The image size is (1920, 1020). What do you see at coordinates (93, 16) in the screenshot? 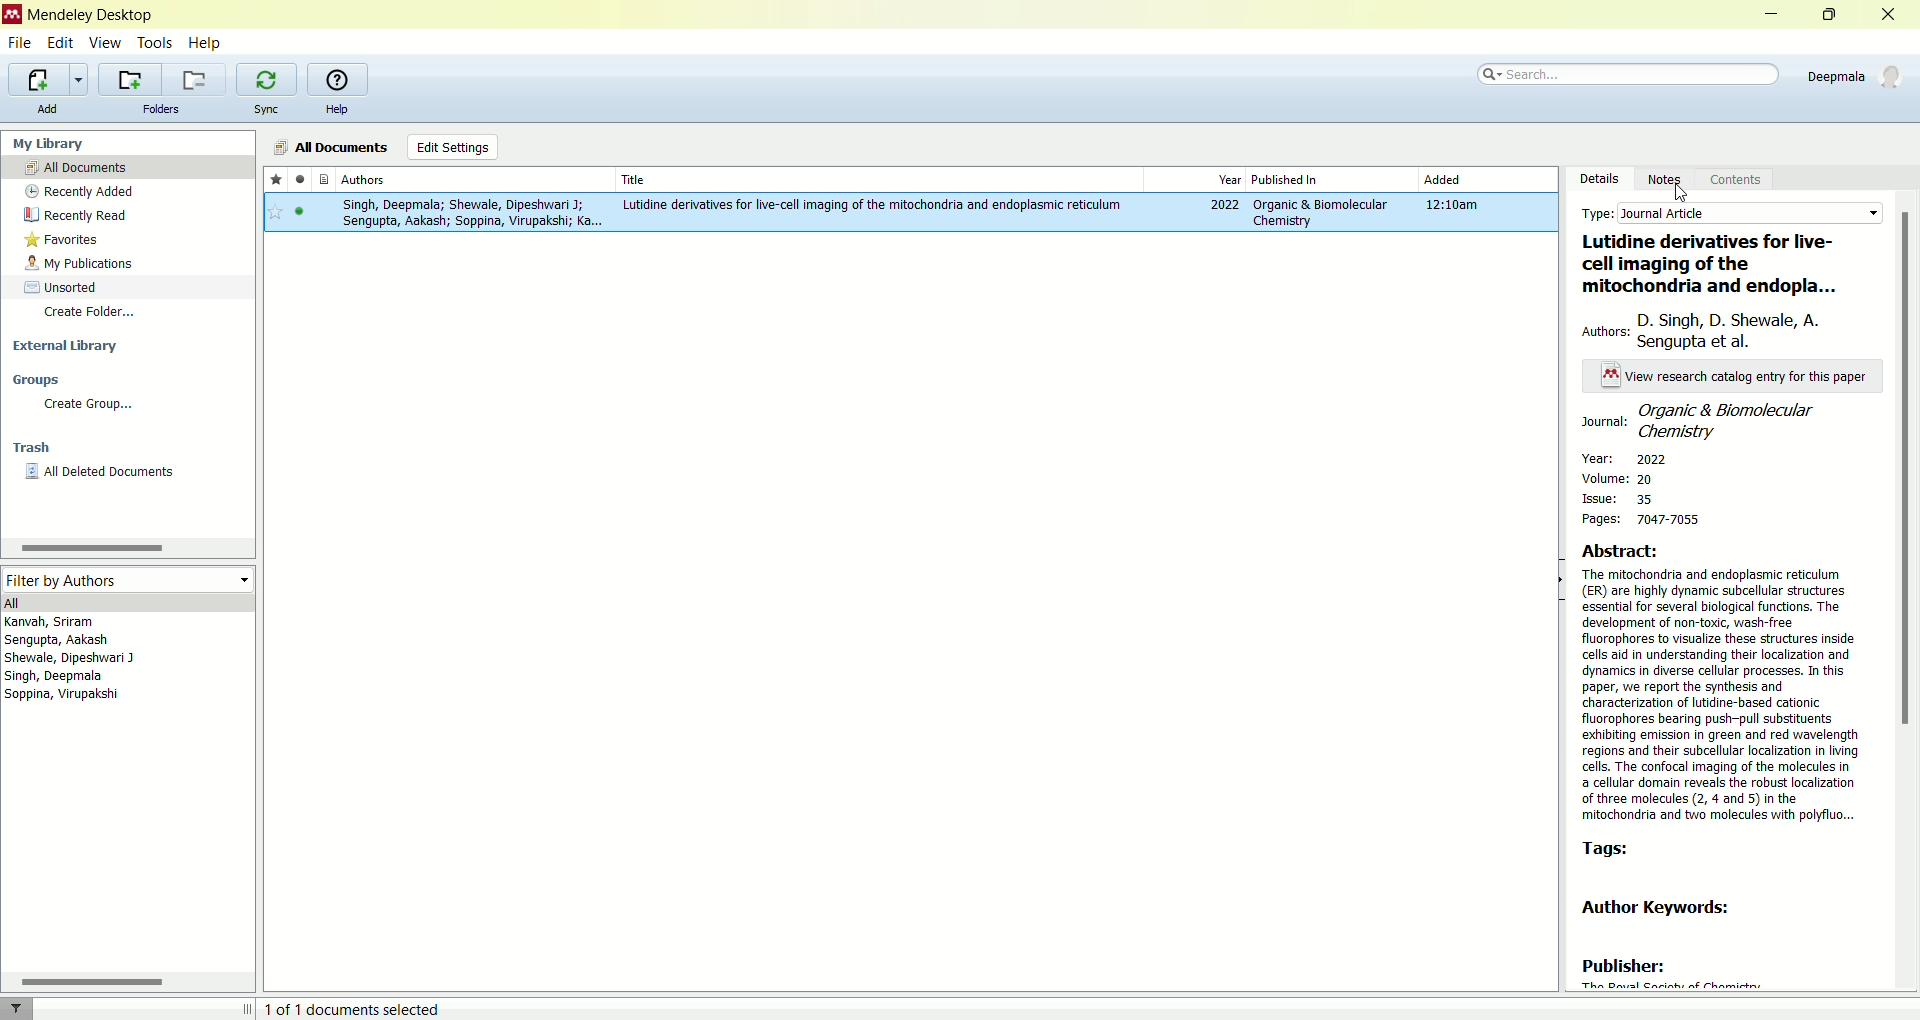
I see `Mendeley desktop` at bounding box center [93, 16].